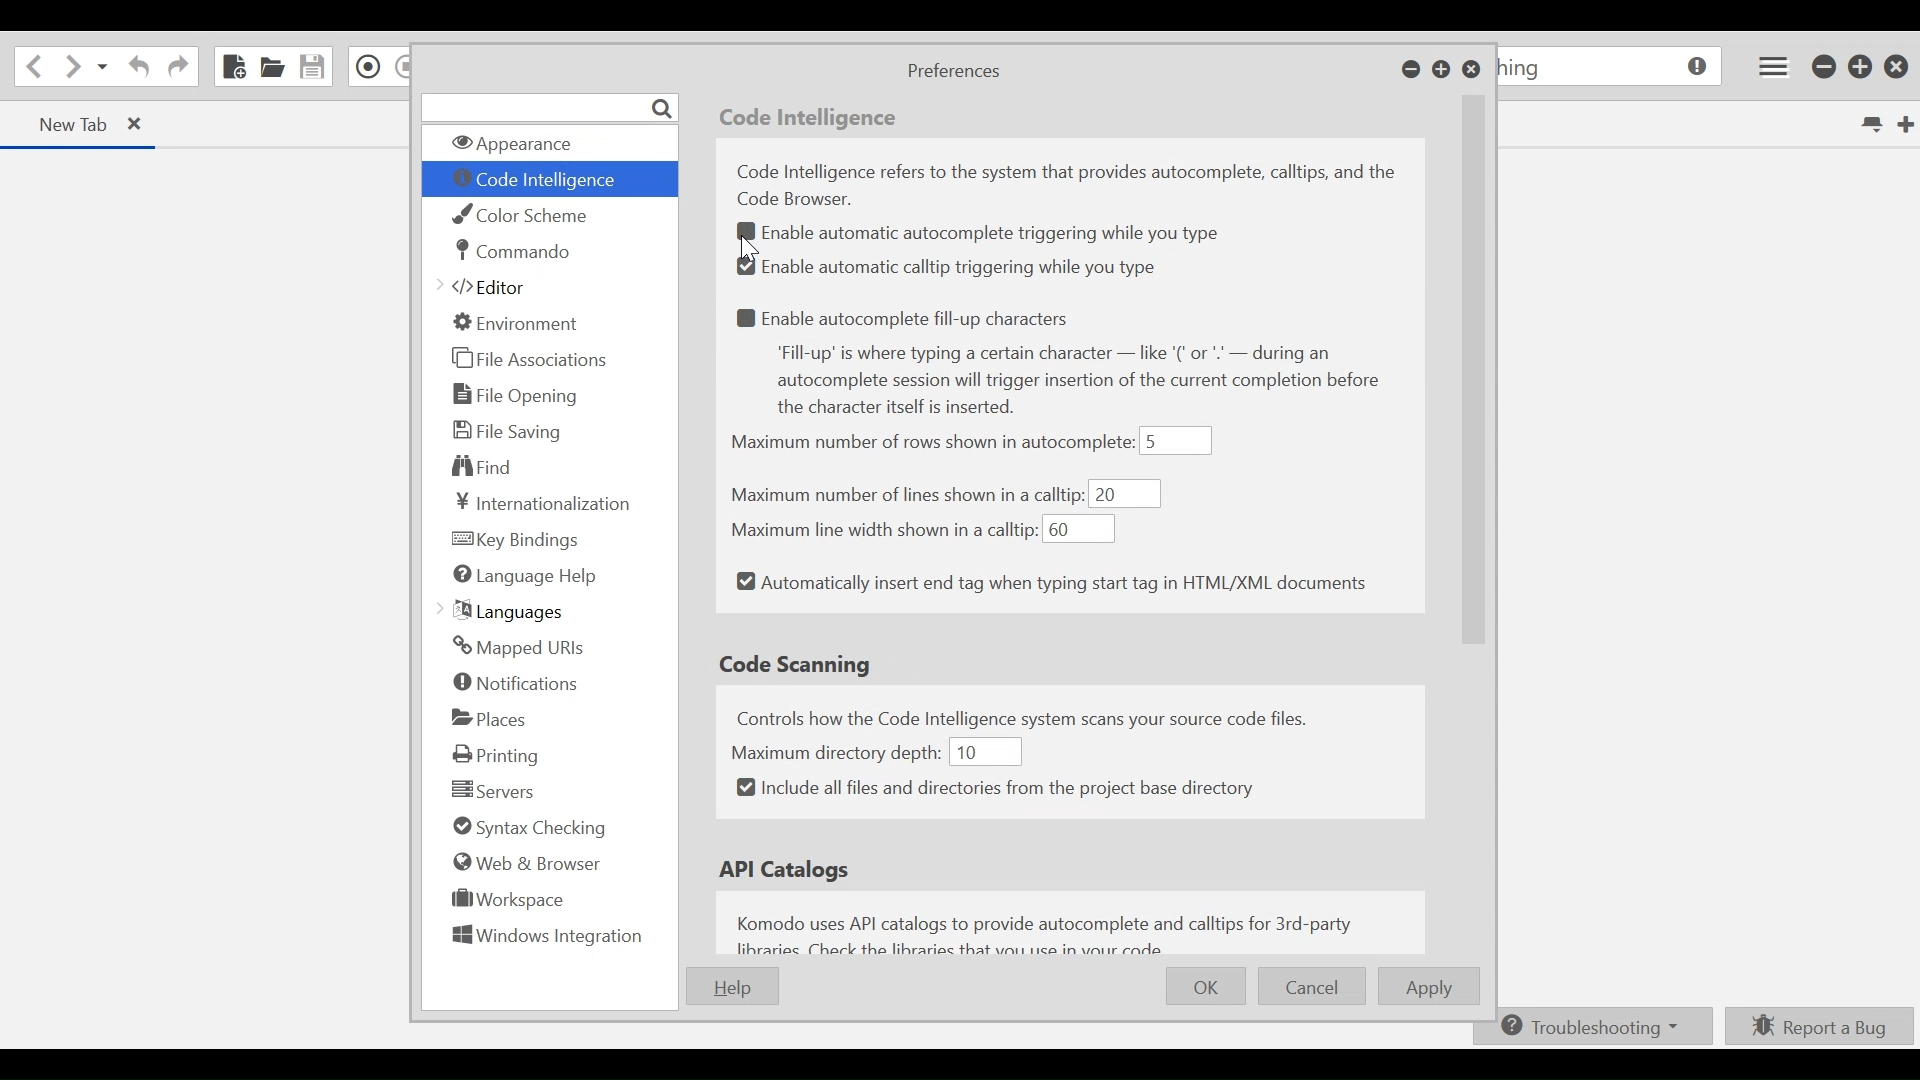 This screenshot has width=1920, height=1080. What do you see at coordinates (1052, 932) in the screenshot?
I see `Komodo uses API catalogs to provide autocomplete and calltips for 3rd-party libraries. check the libraries that you use in your code.` at bounding box center [1052, 932].